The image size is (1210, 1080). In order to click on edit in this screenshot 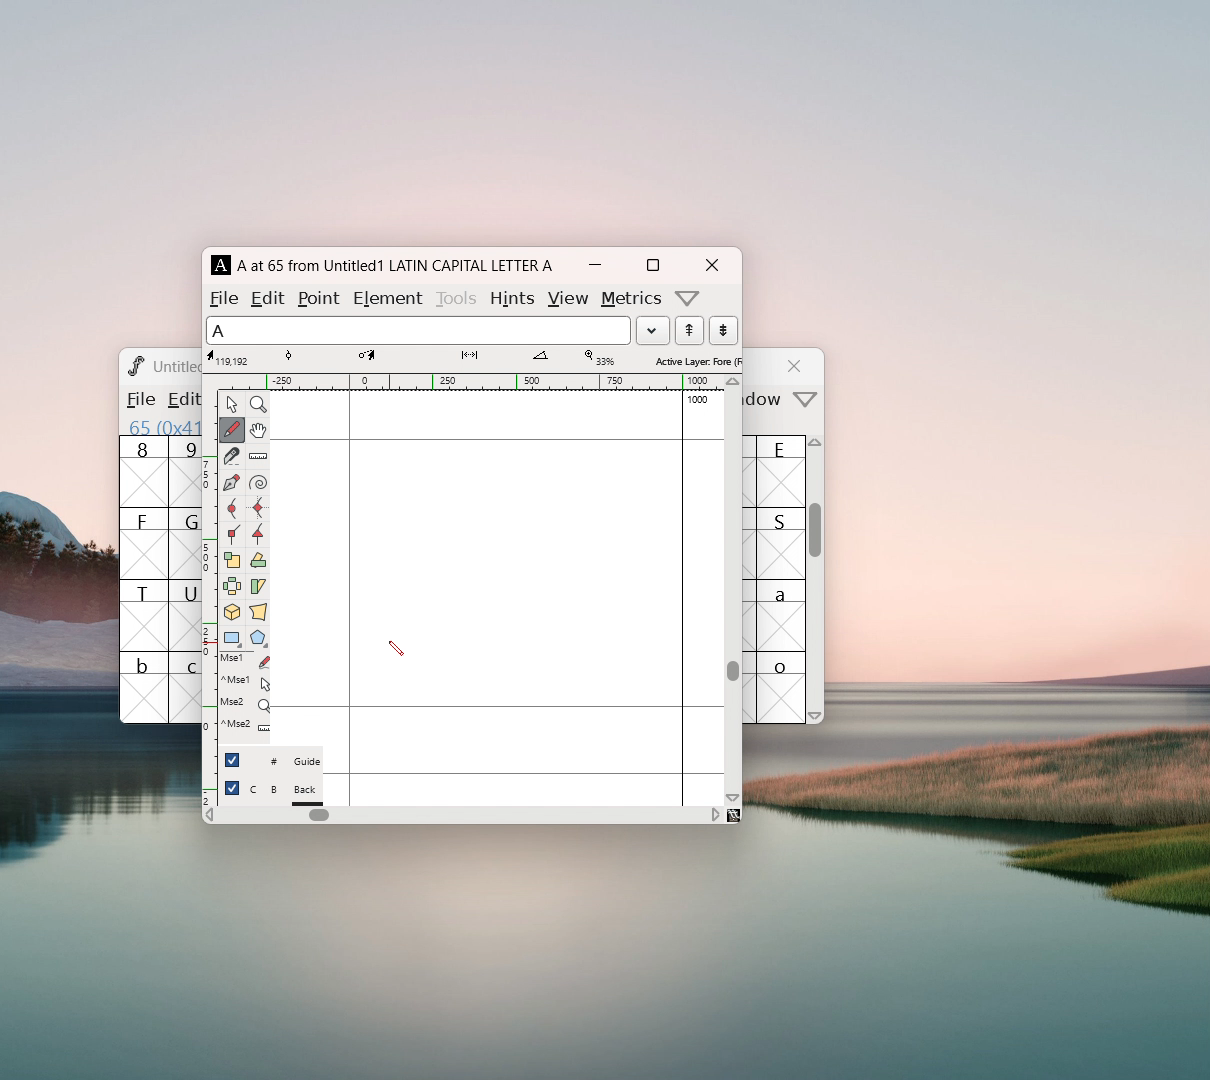, I will do `click(269, 297)`.